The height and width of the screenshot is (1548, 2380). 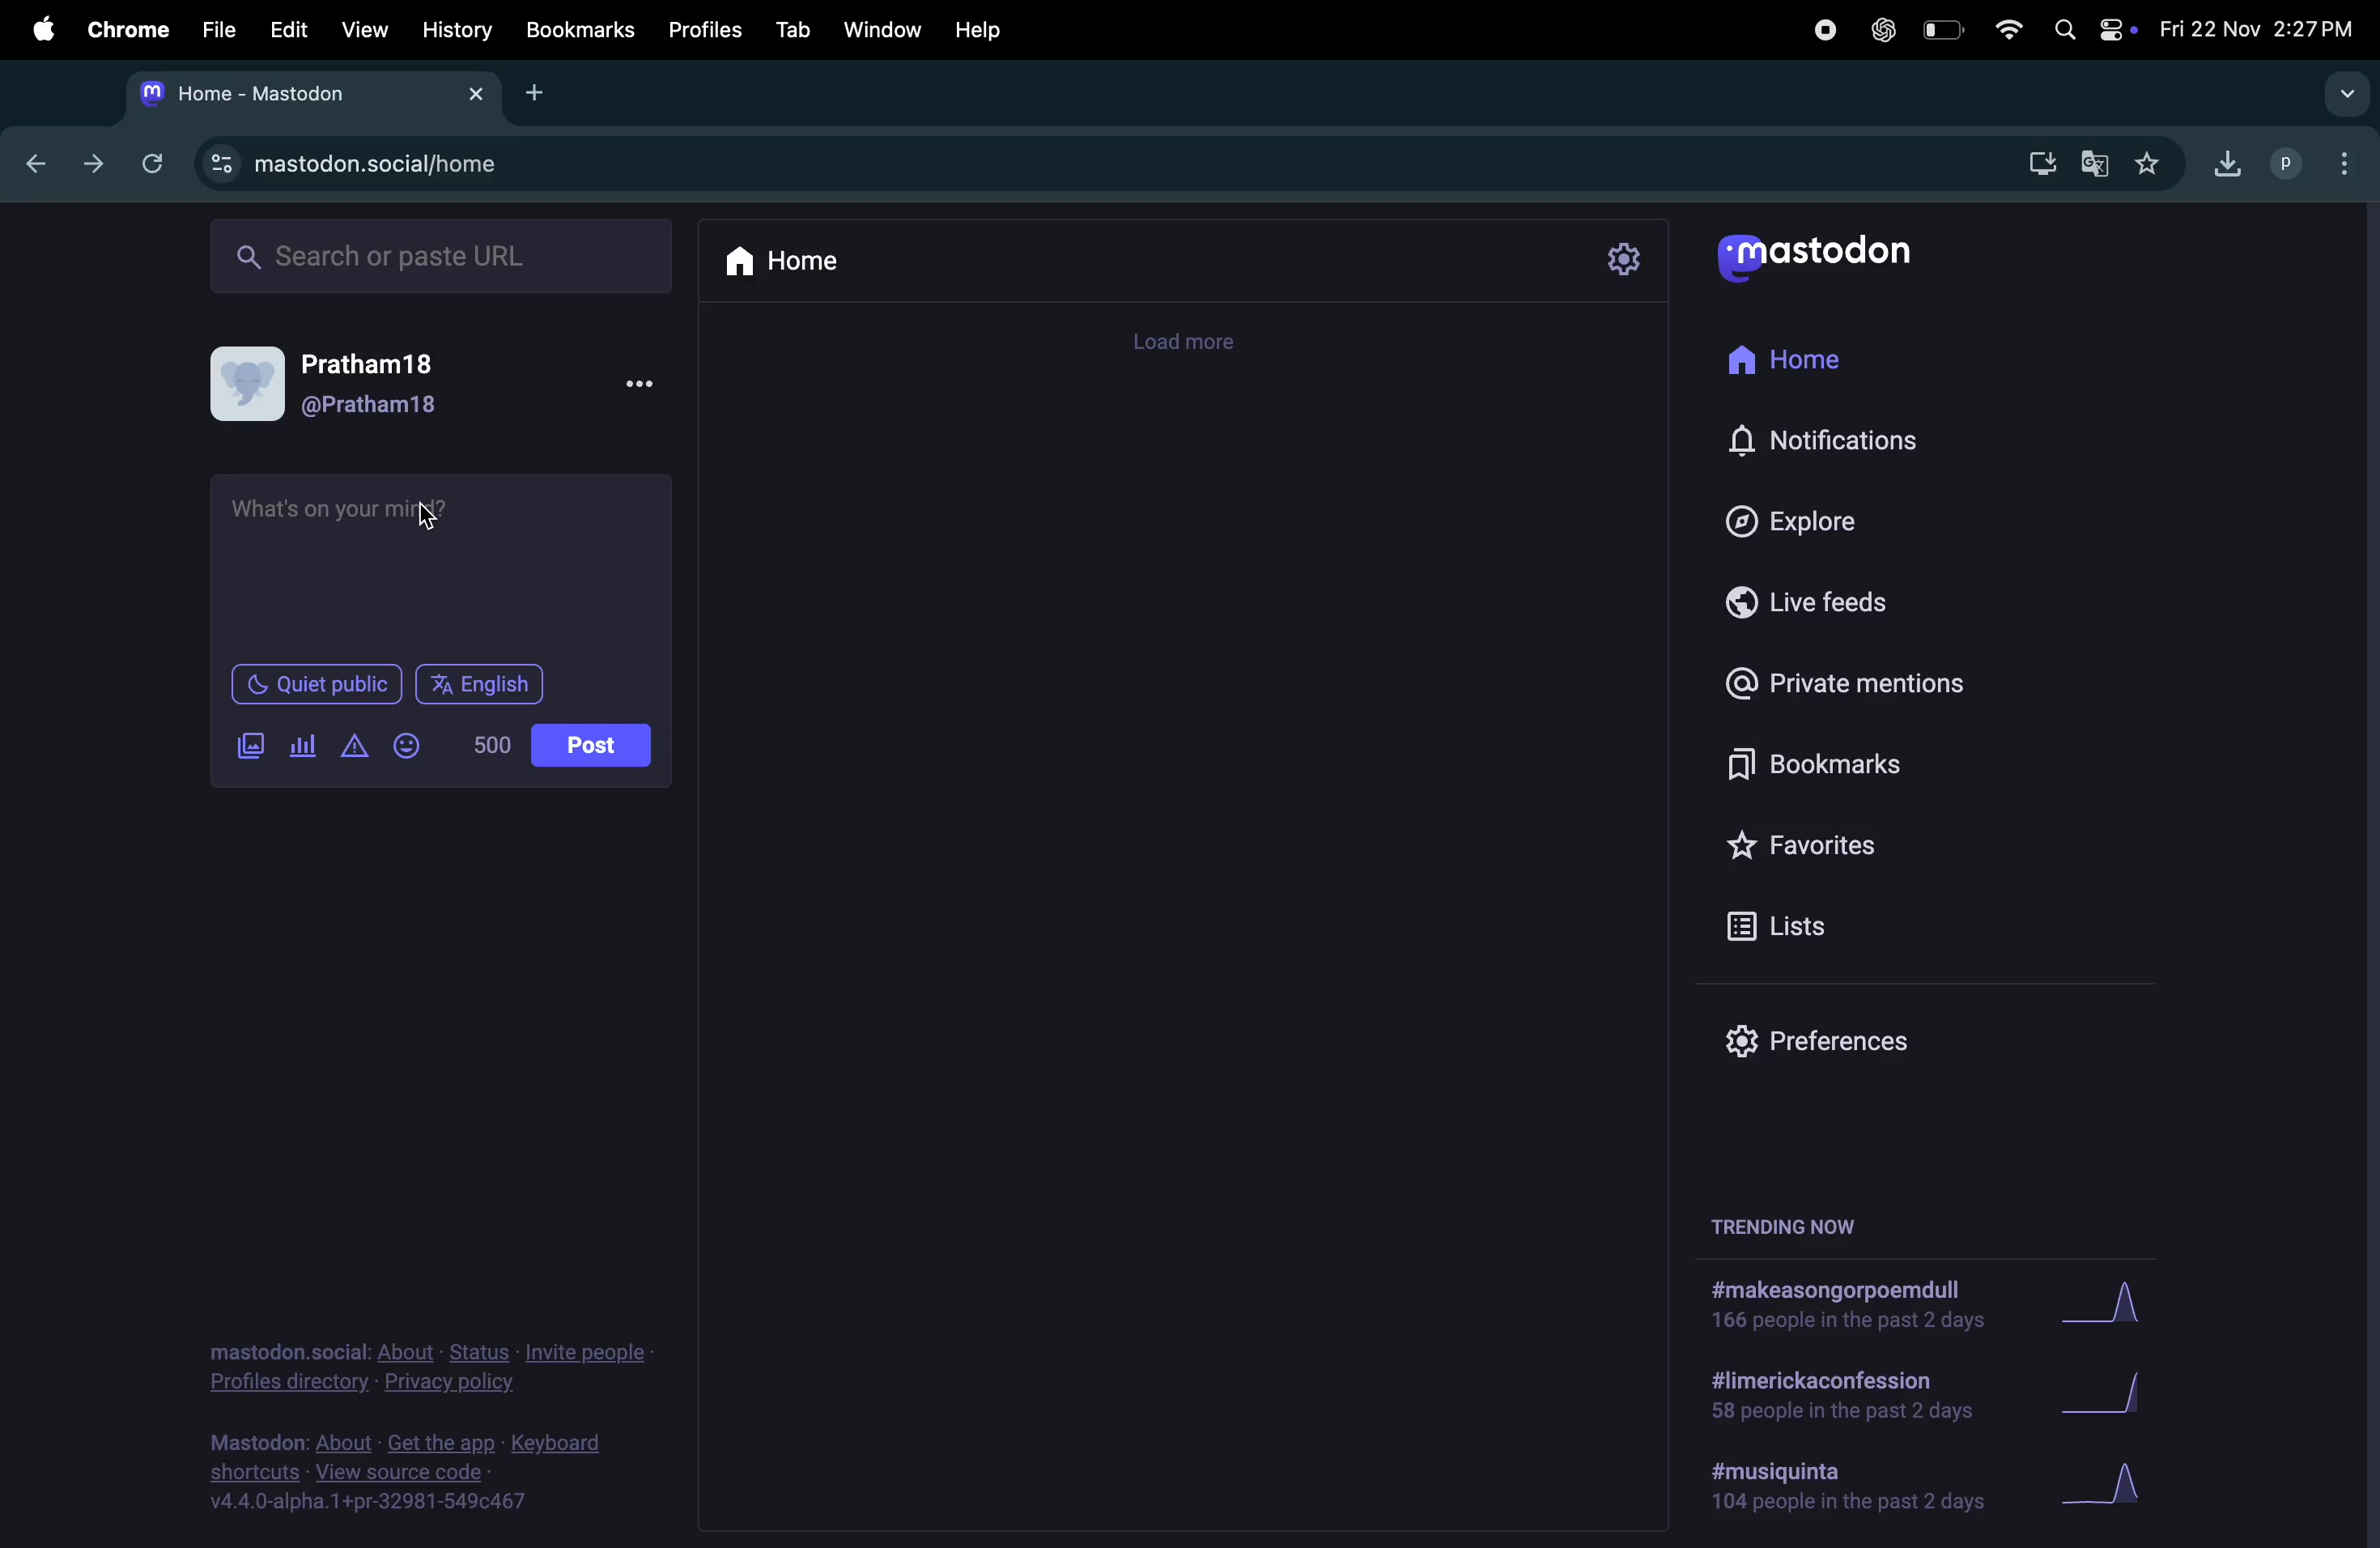 What do you see at coordinates (404, 1475) in the screenshot?
I see `source code` at bounding box center [404, 1475].